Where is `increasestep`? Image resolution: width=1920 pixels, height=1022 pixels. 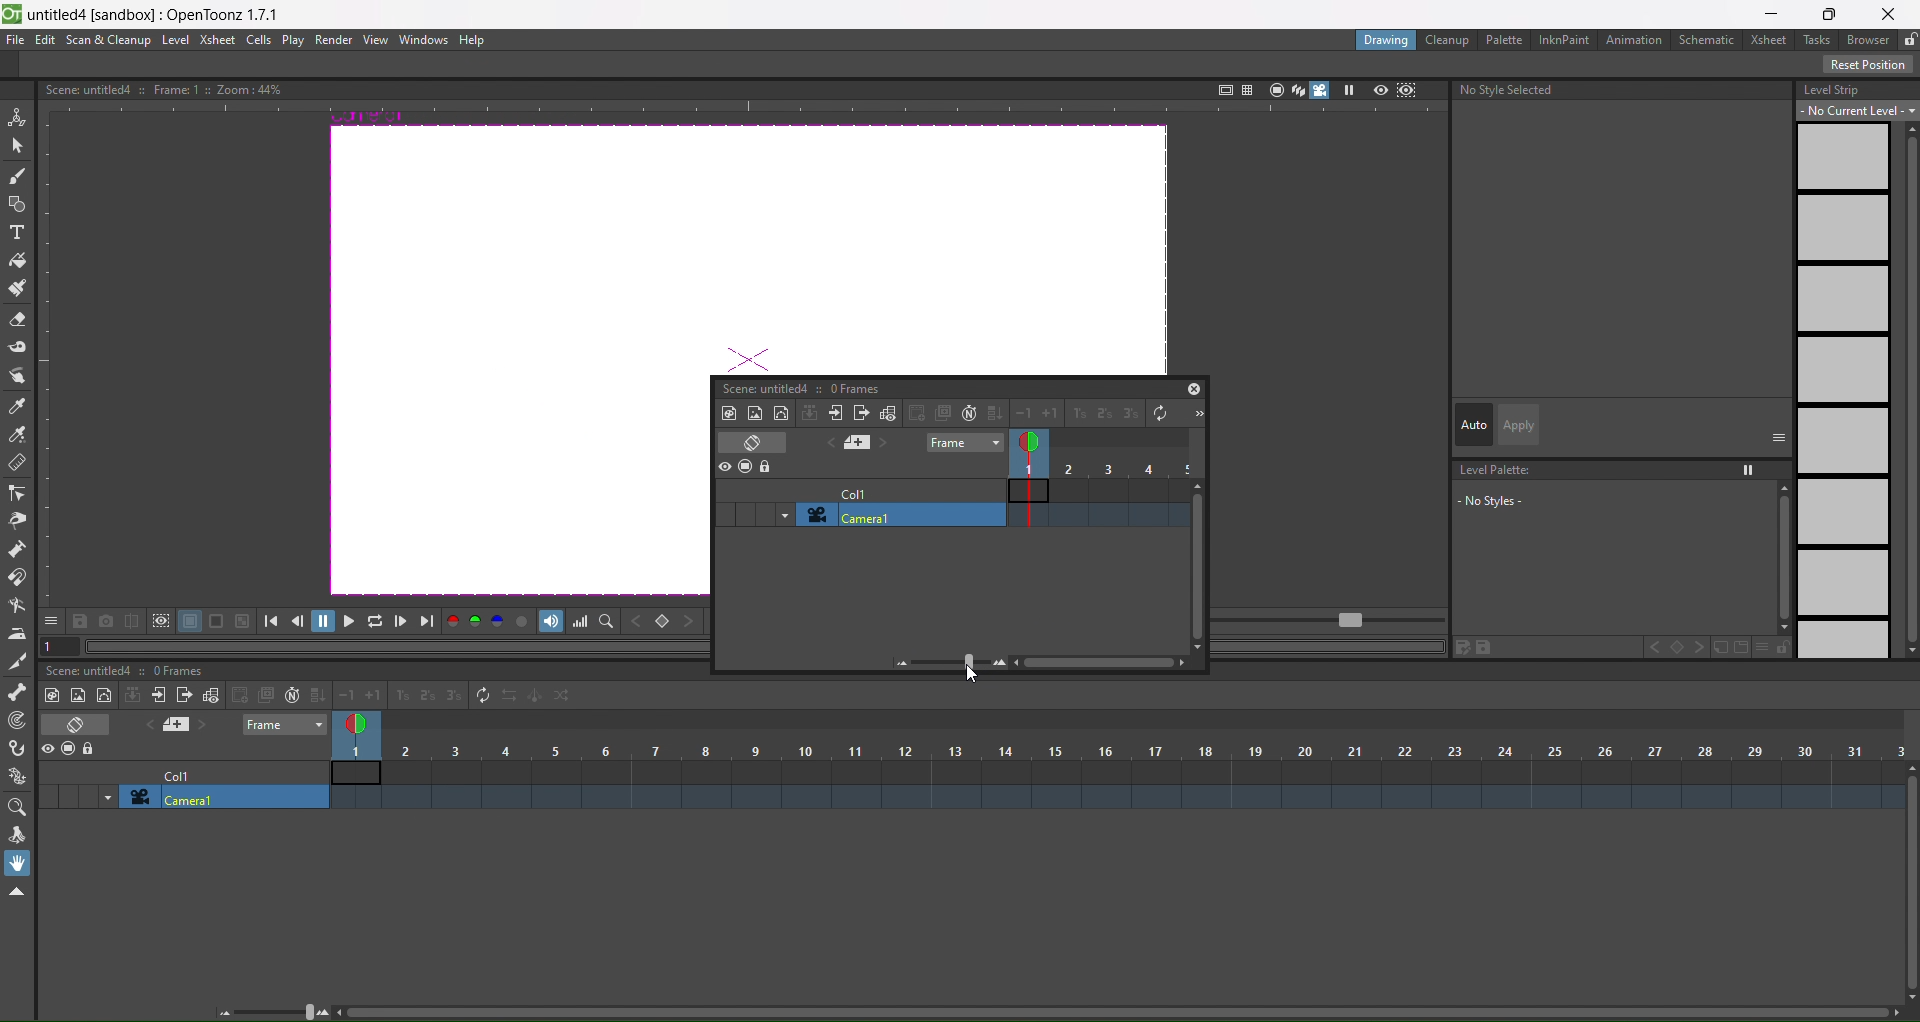 increasestep is located at coordinates (399, 693).